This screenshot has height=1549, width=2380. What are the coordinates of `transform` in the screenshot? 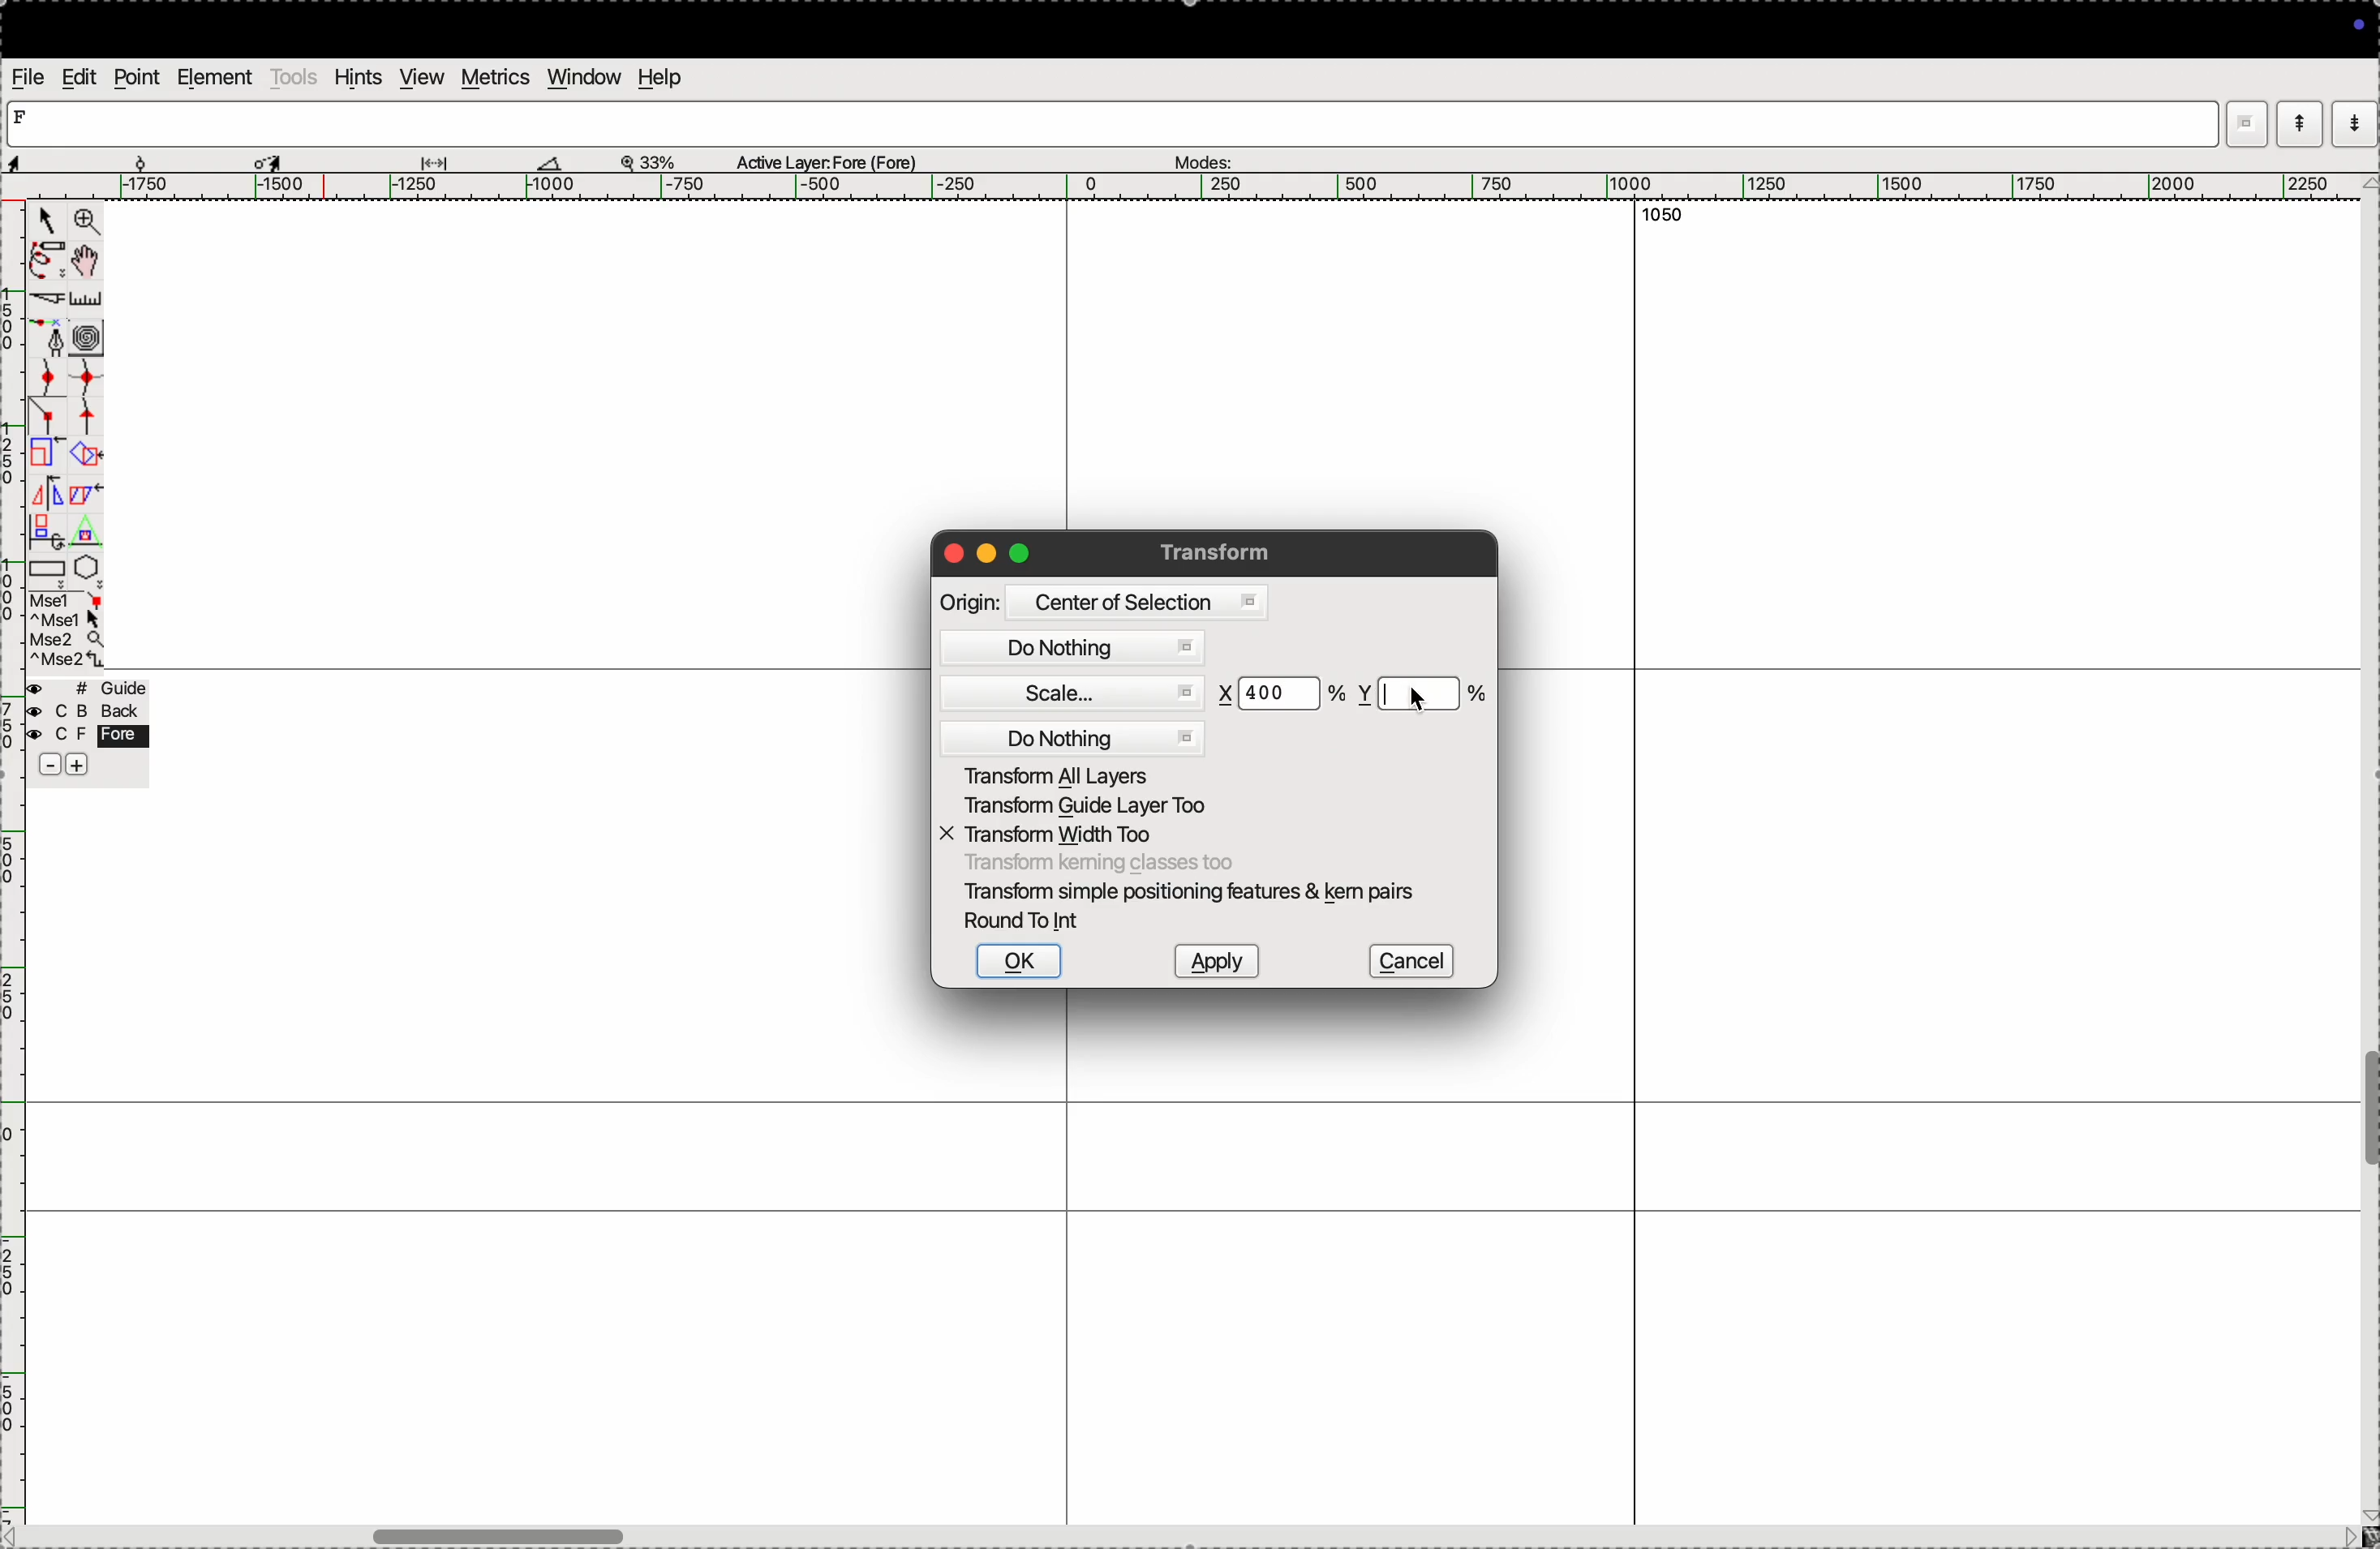 It's located at (1222, 552).